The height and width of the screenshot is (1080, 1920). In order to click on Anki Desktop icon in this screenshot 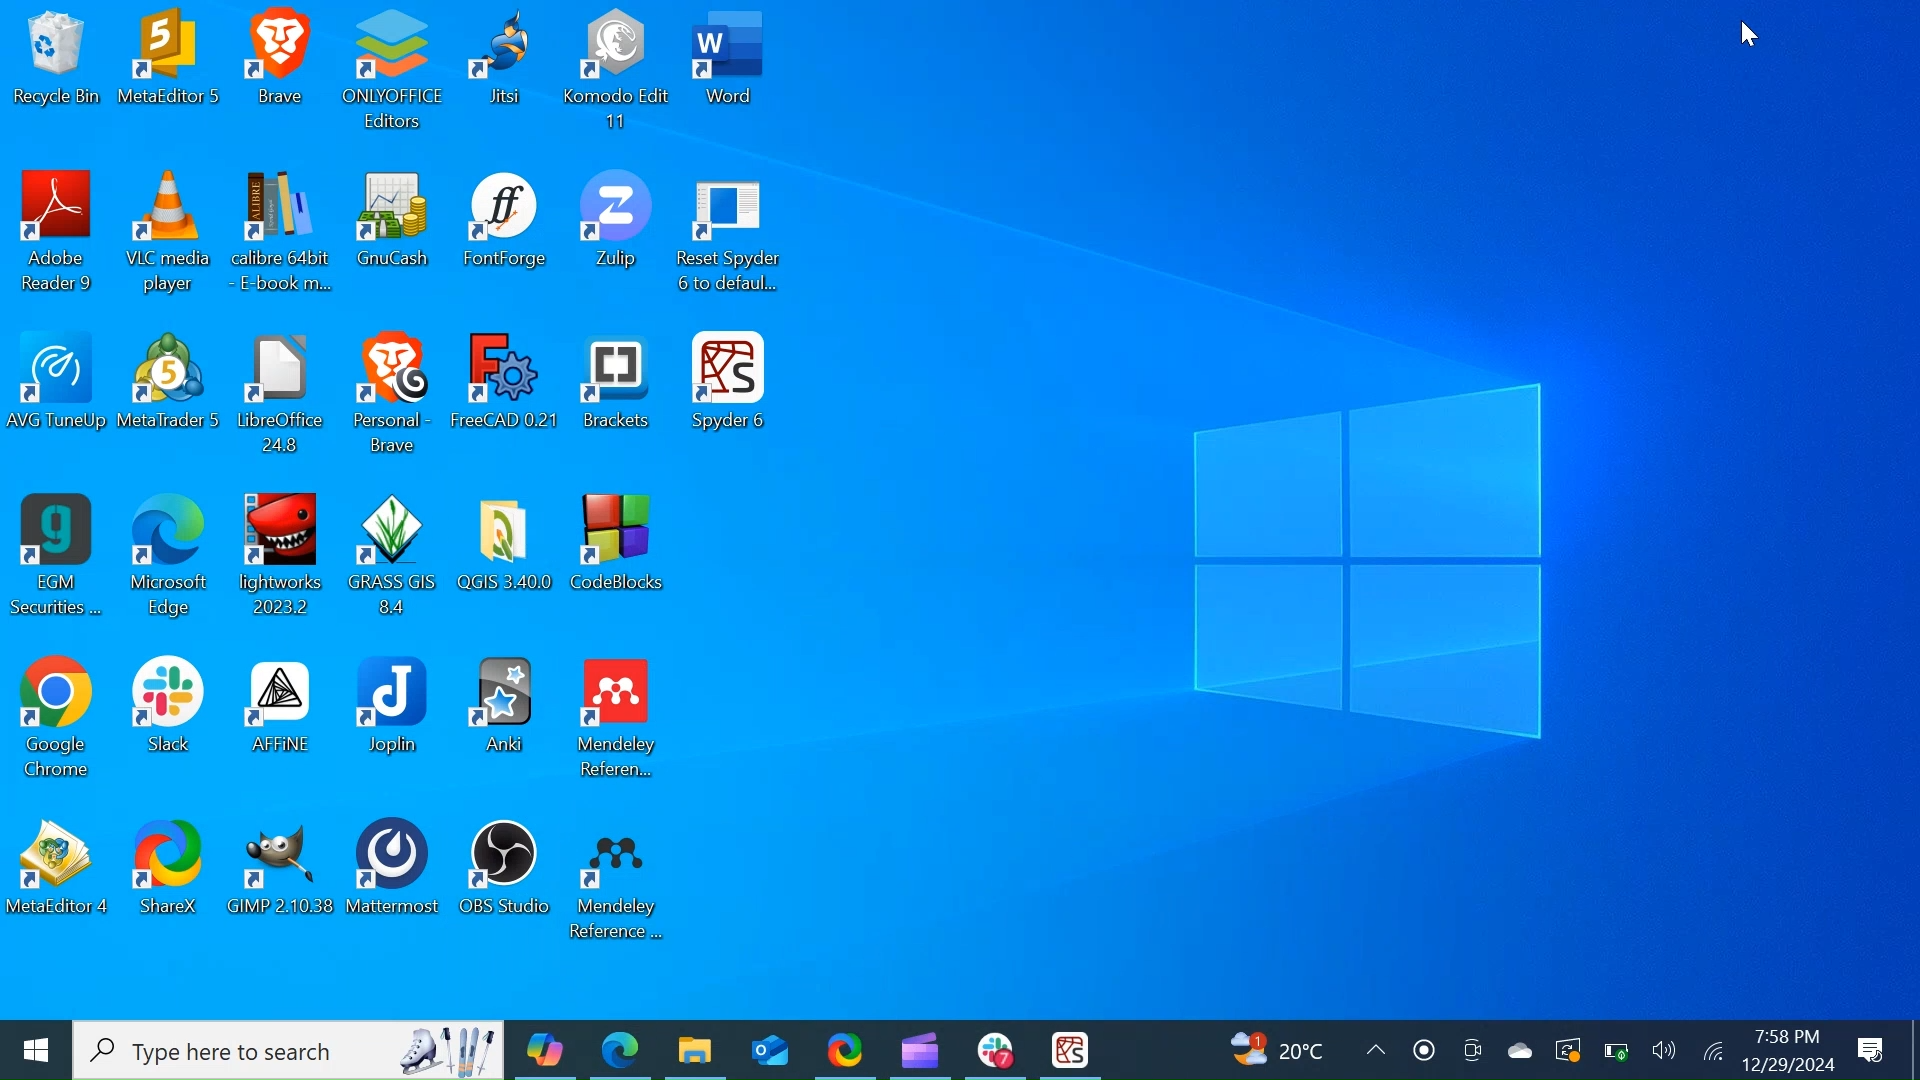, I will do `click(506, 721)`.